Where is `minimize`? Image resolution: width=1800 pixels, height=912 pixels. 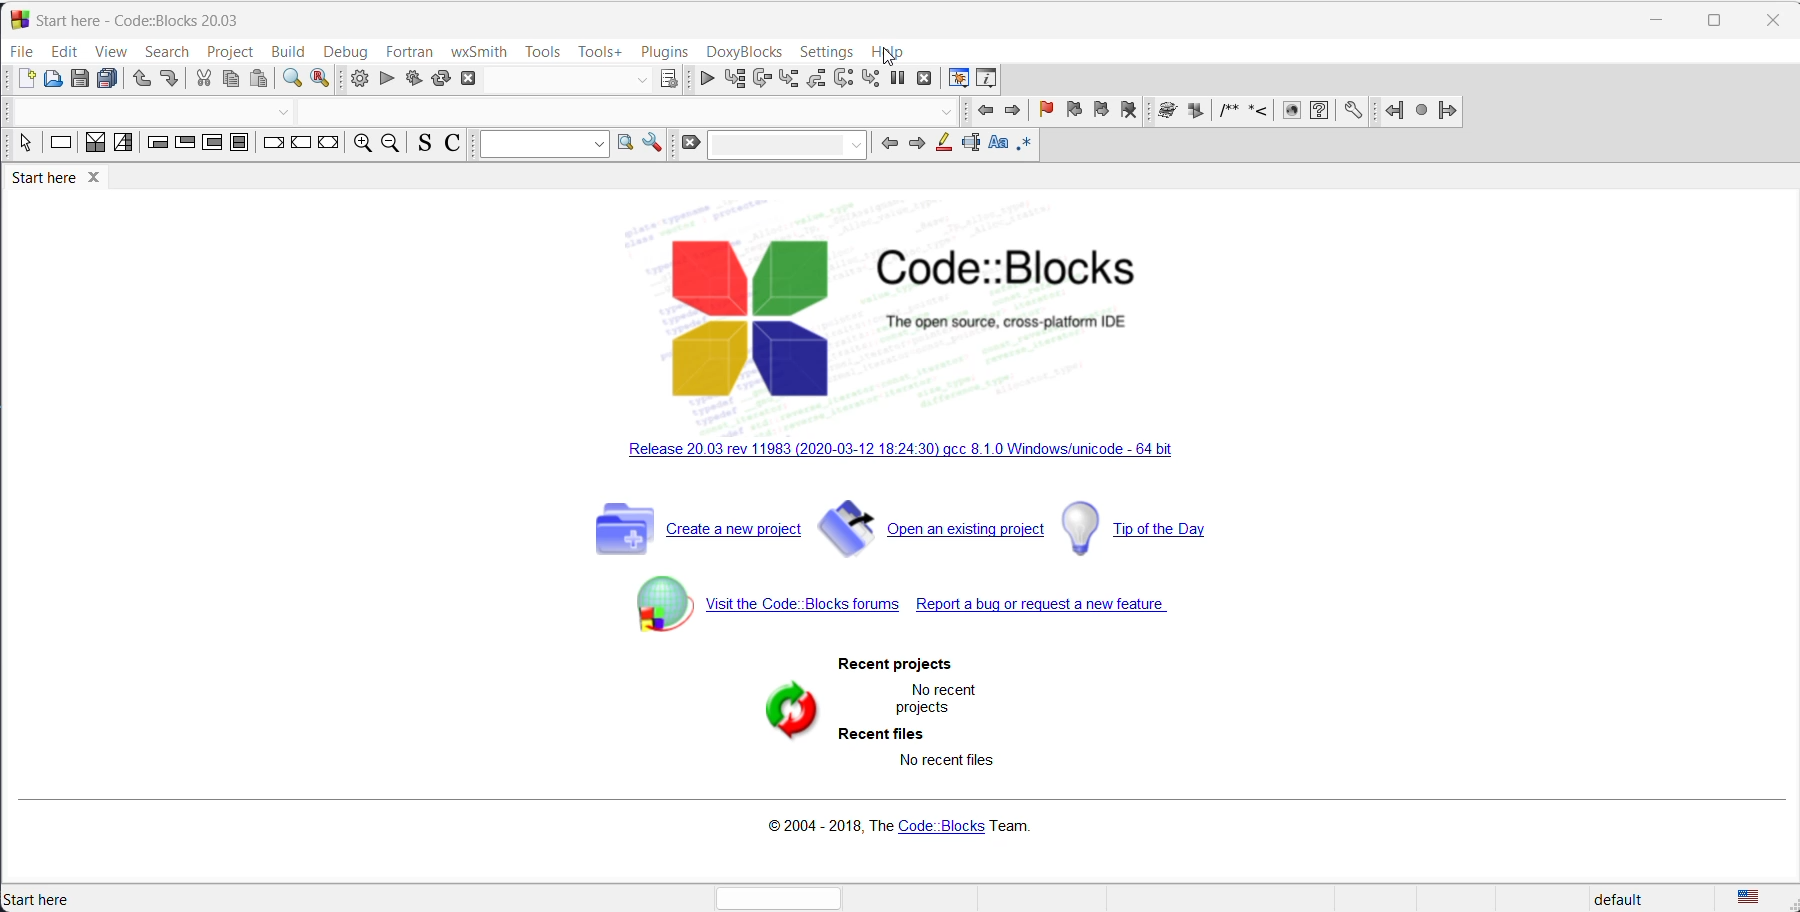 minimize is located at coordinates (1655, 19).